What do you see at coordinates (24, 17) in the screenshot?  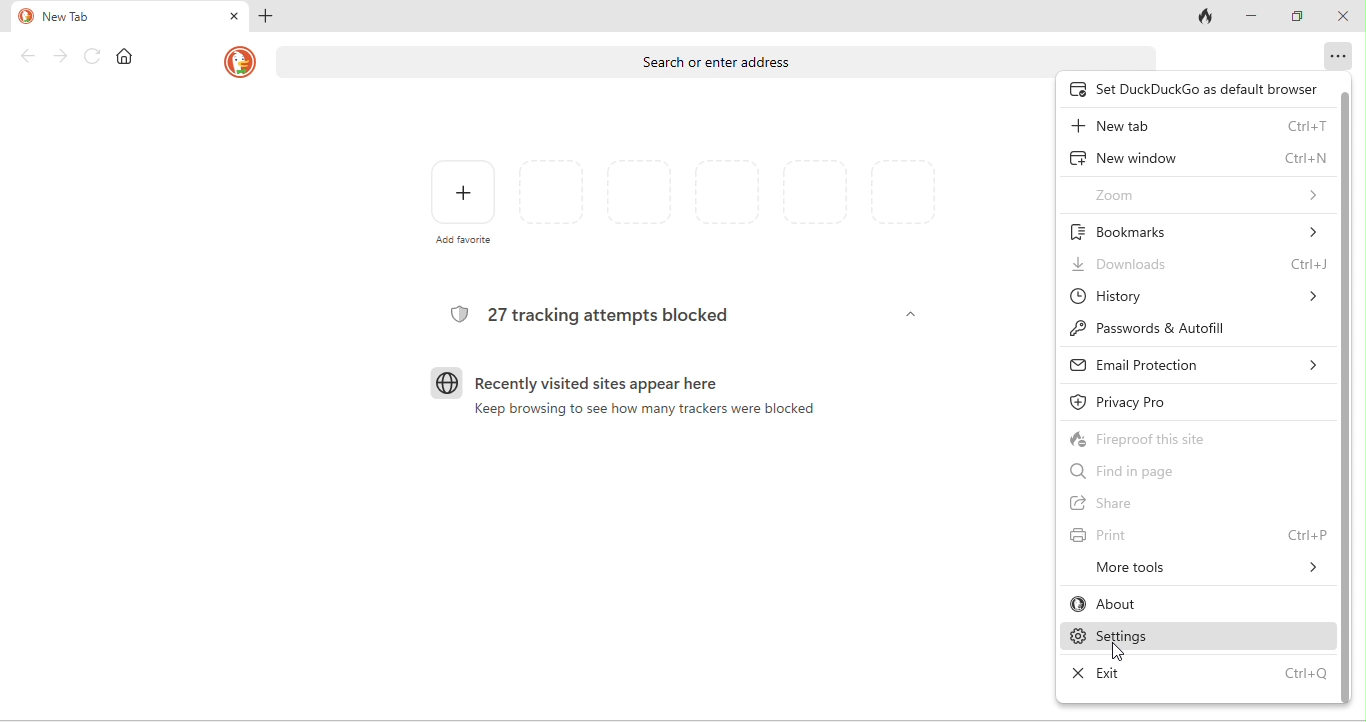 I see `duck duck go` at bounding box center [24, 17].